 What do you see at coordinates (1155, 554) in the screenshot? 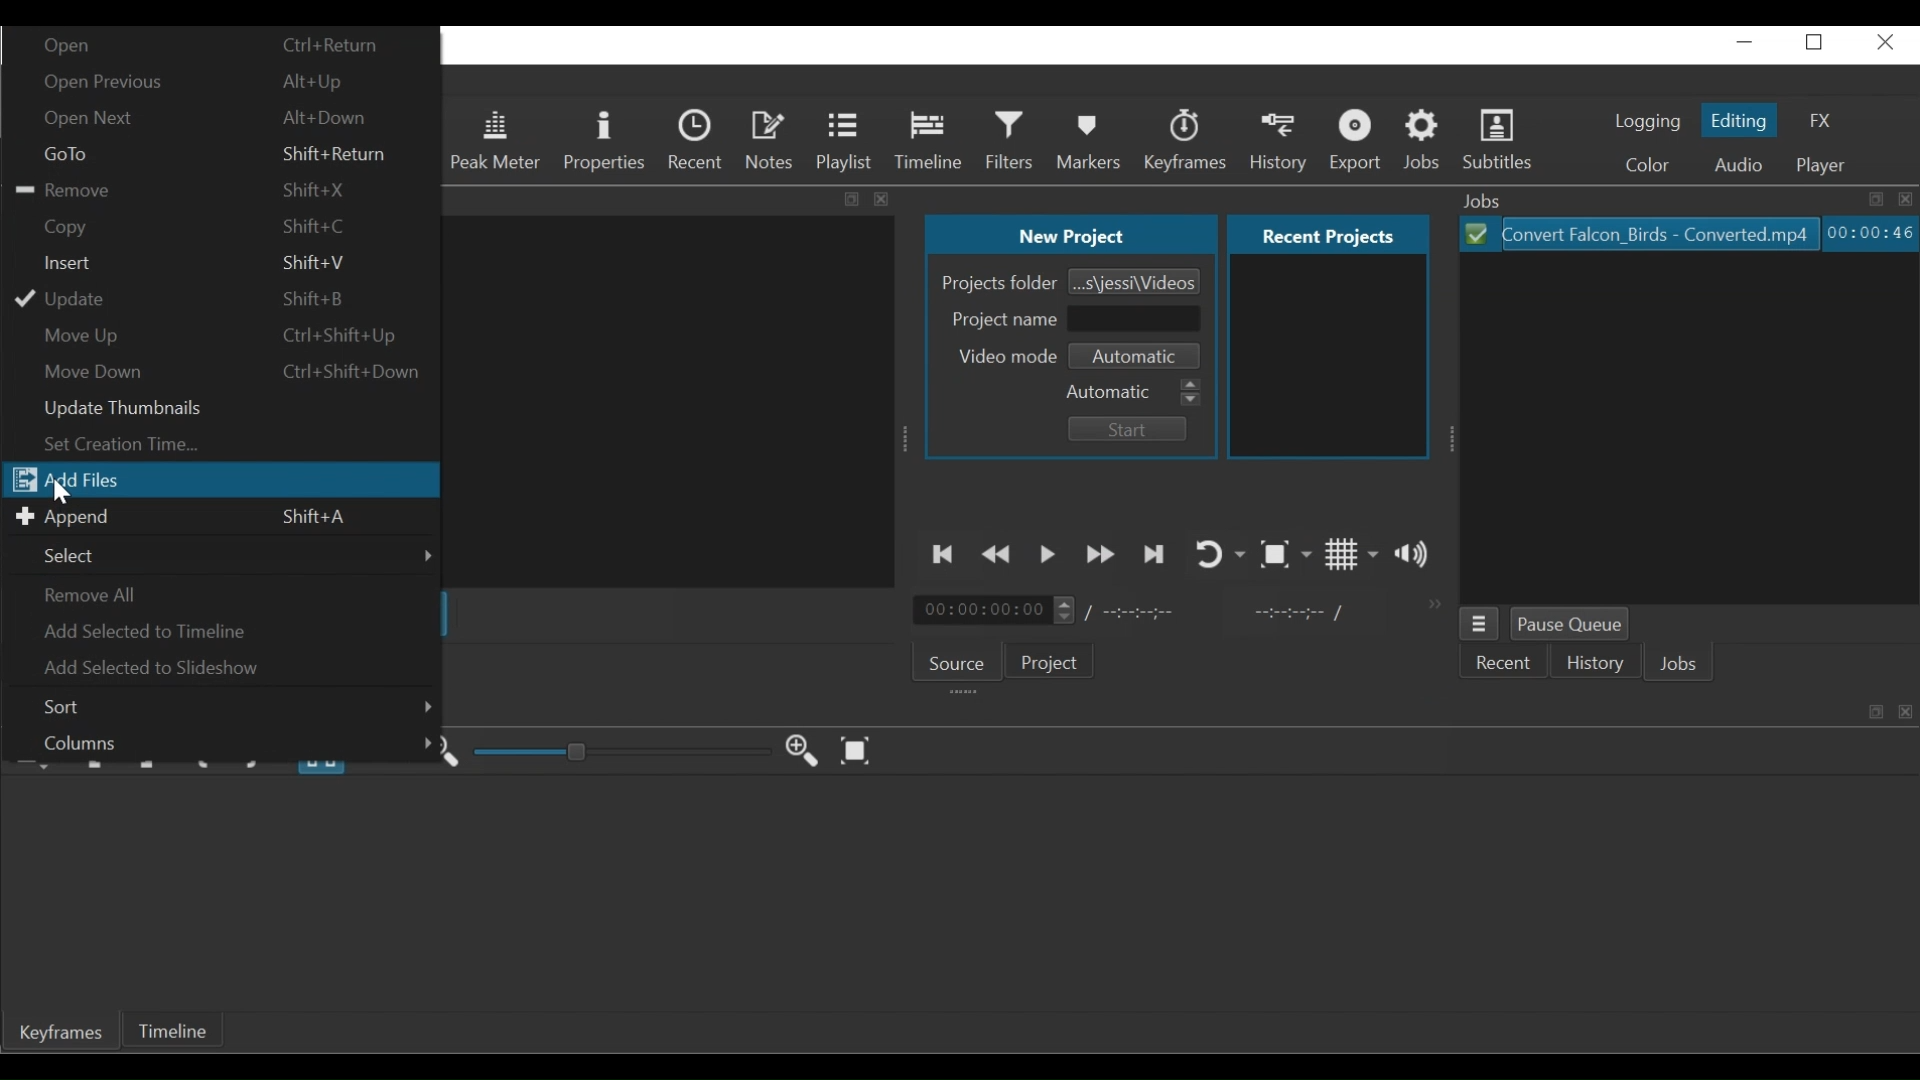
I see `Skip to the next point` at bounding box center [1155, 554].